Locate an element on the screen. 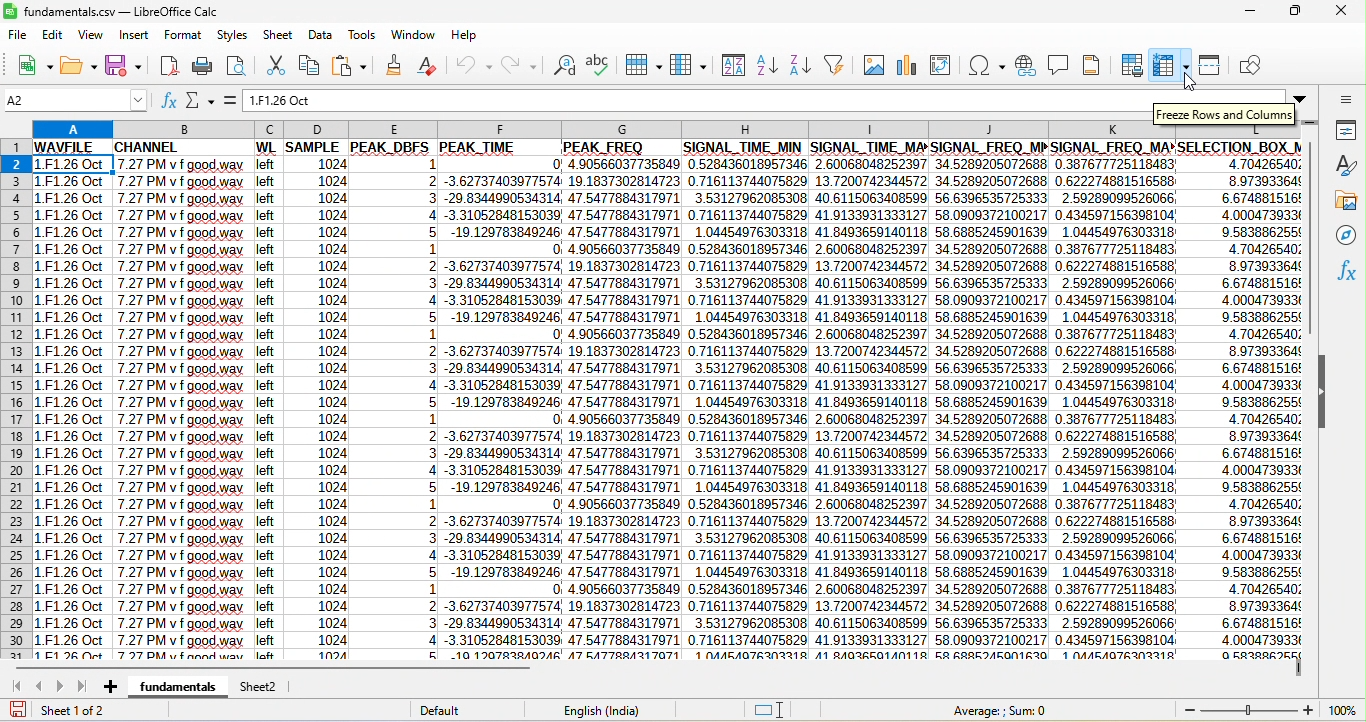 The height and width of the screenshot is (722, 1366). new is located at coordinates (27, 69).